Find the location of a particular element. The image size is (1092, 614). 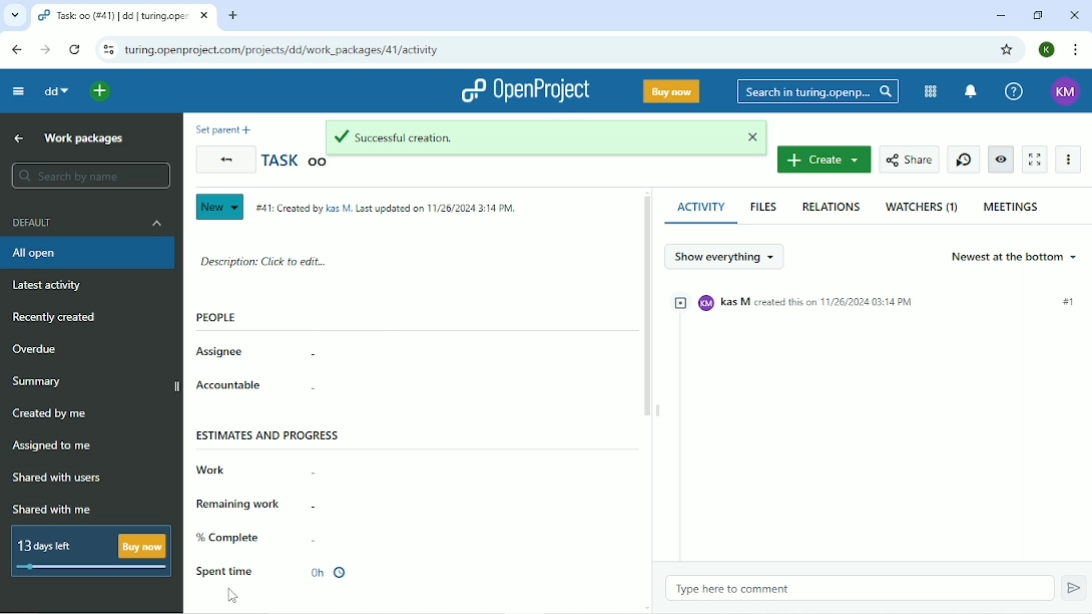

Reload this page is located at coordinates (76, 50).